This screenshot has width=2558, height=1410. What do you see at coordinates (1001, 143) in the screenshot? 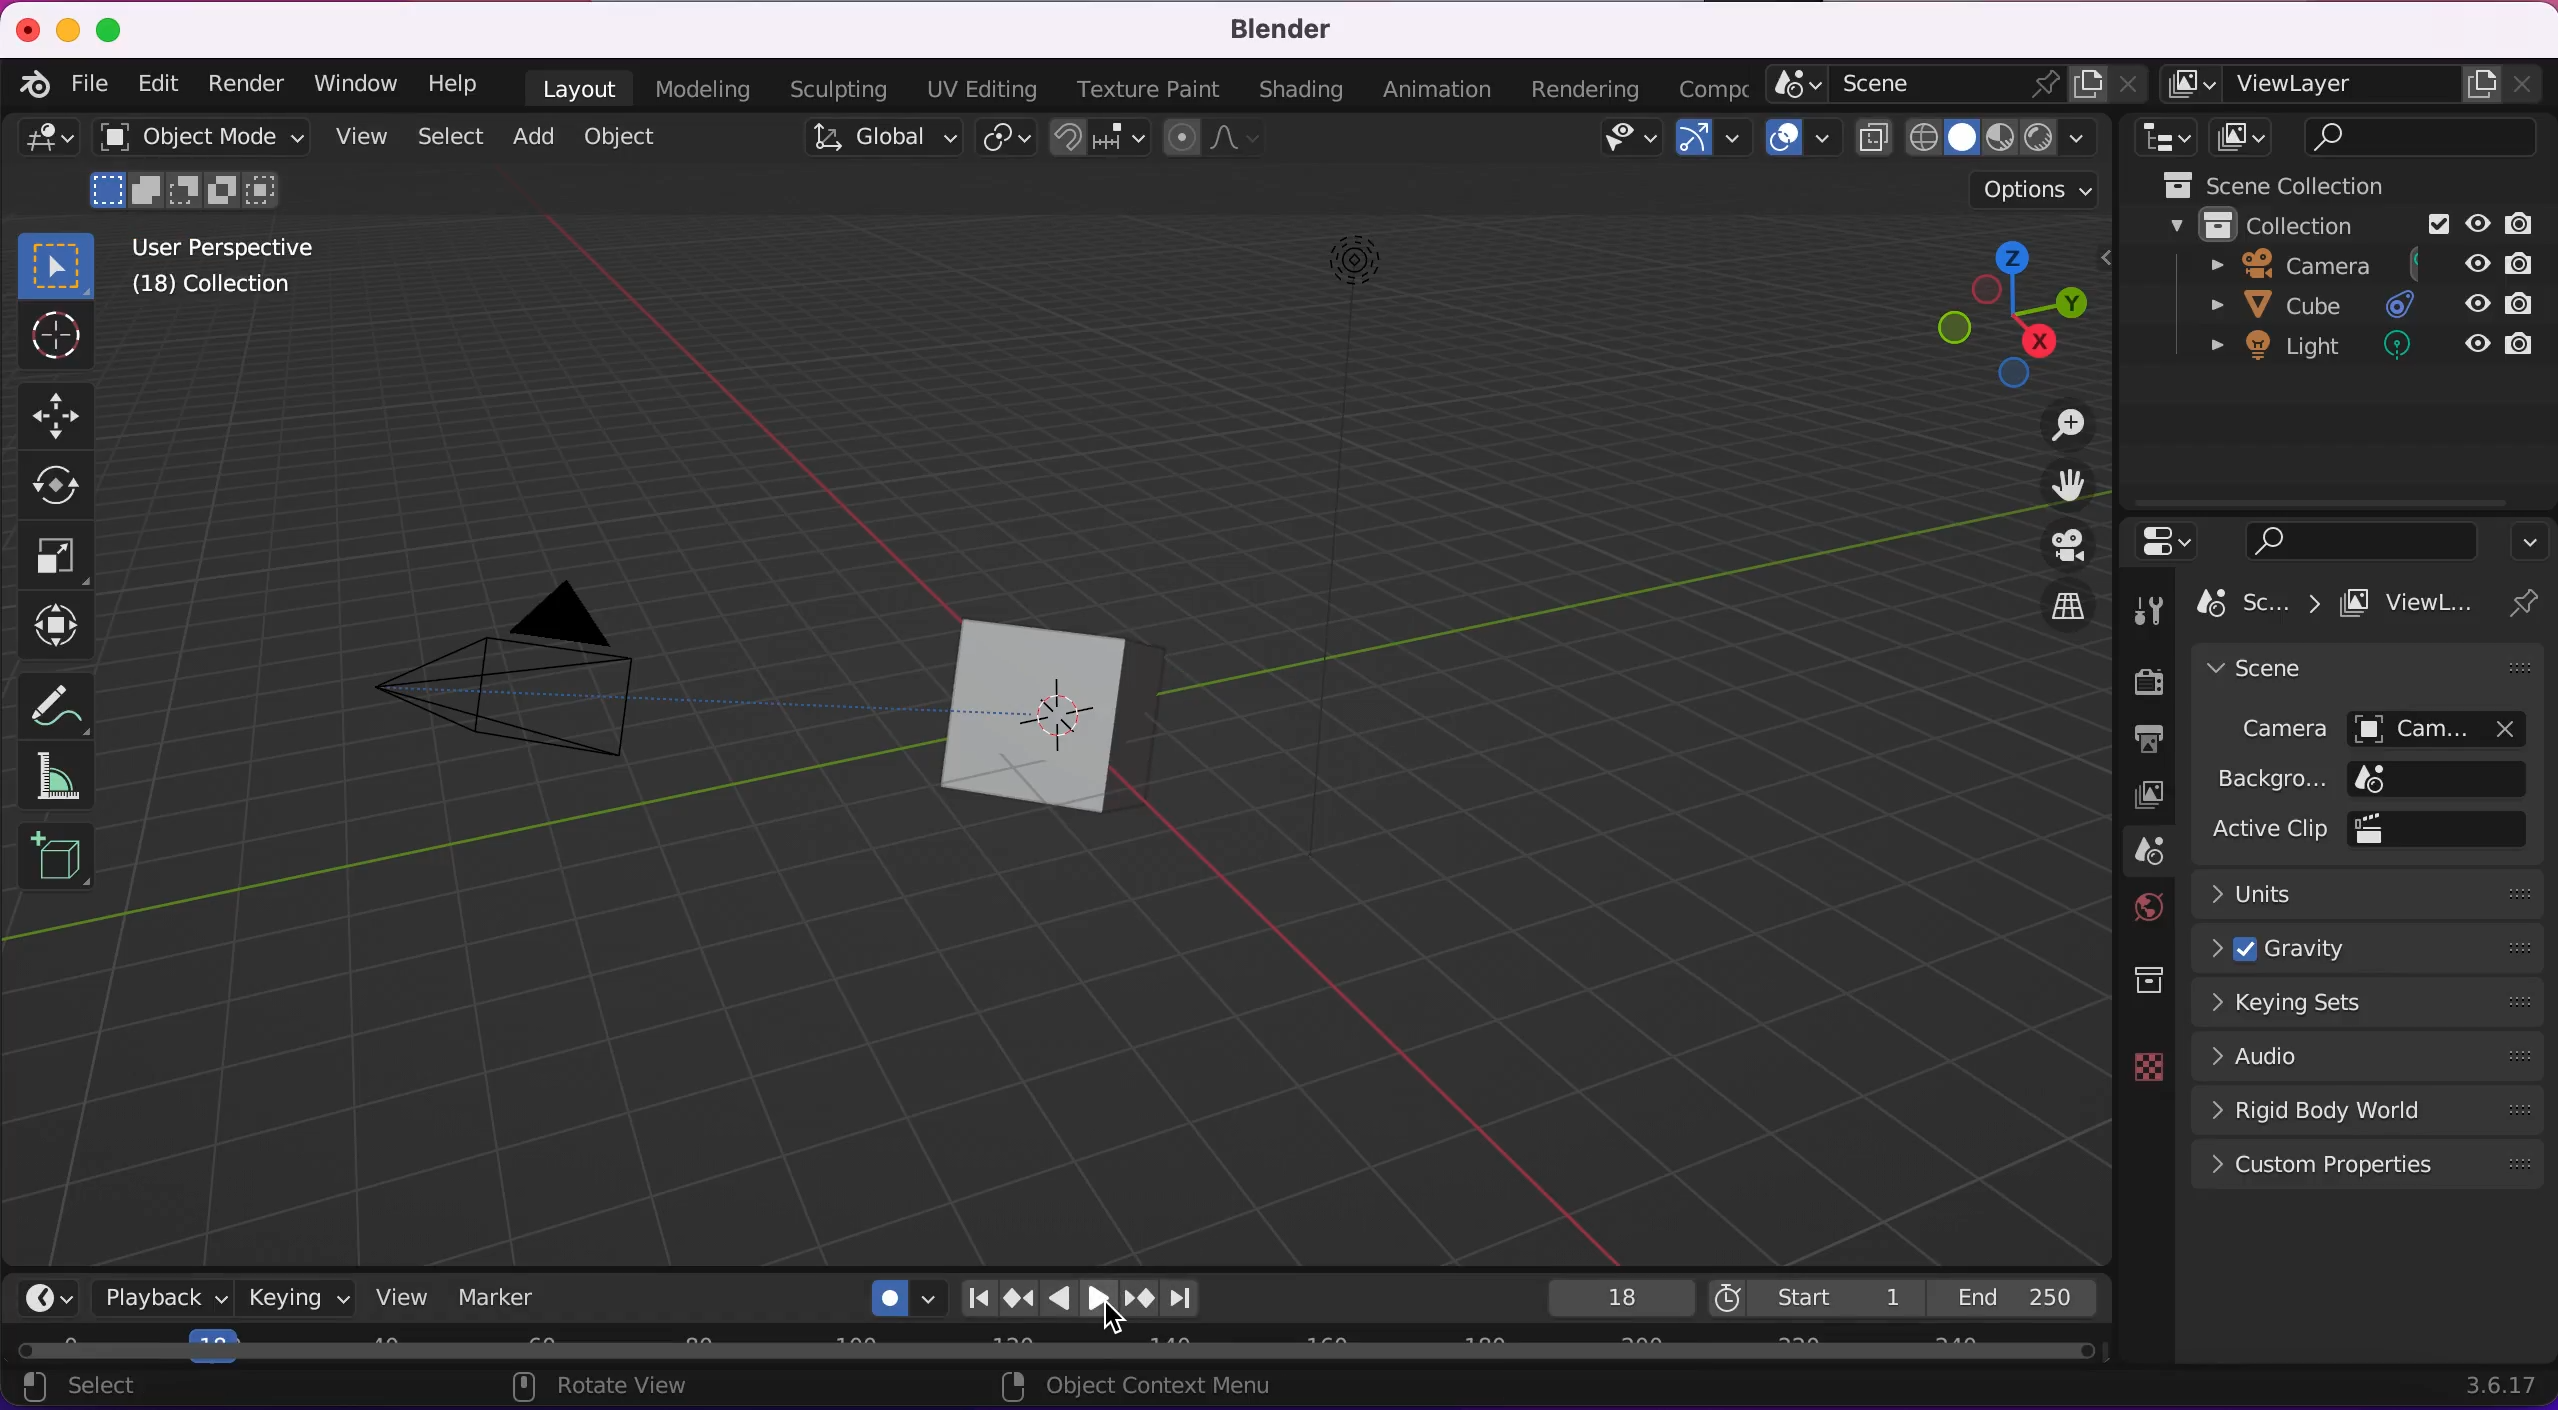
I see `transform pivot point` at bounding box center [1001, 143].